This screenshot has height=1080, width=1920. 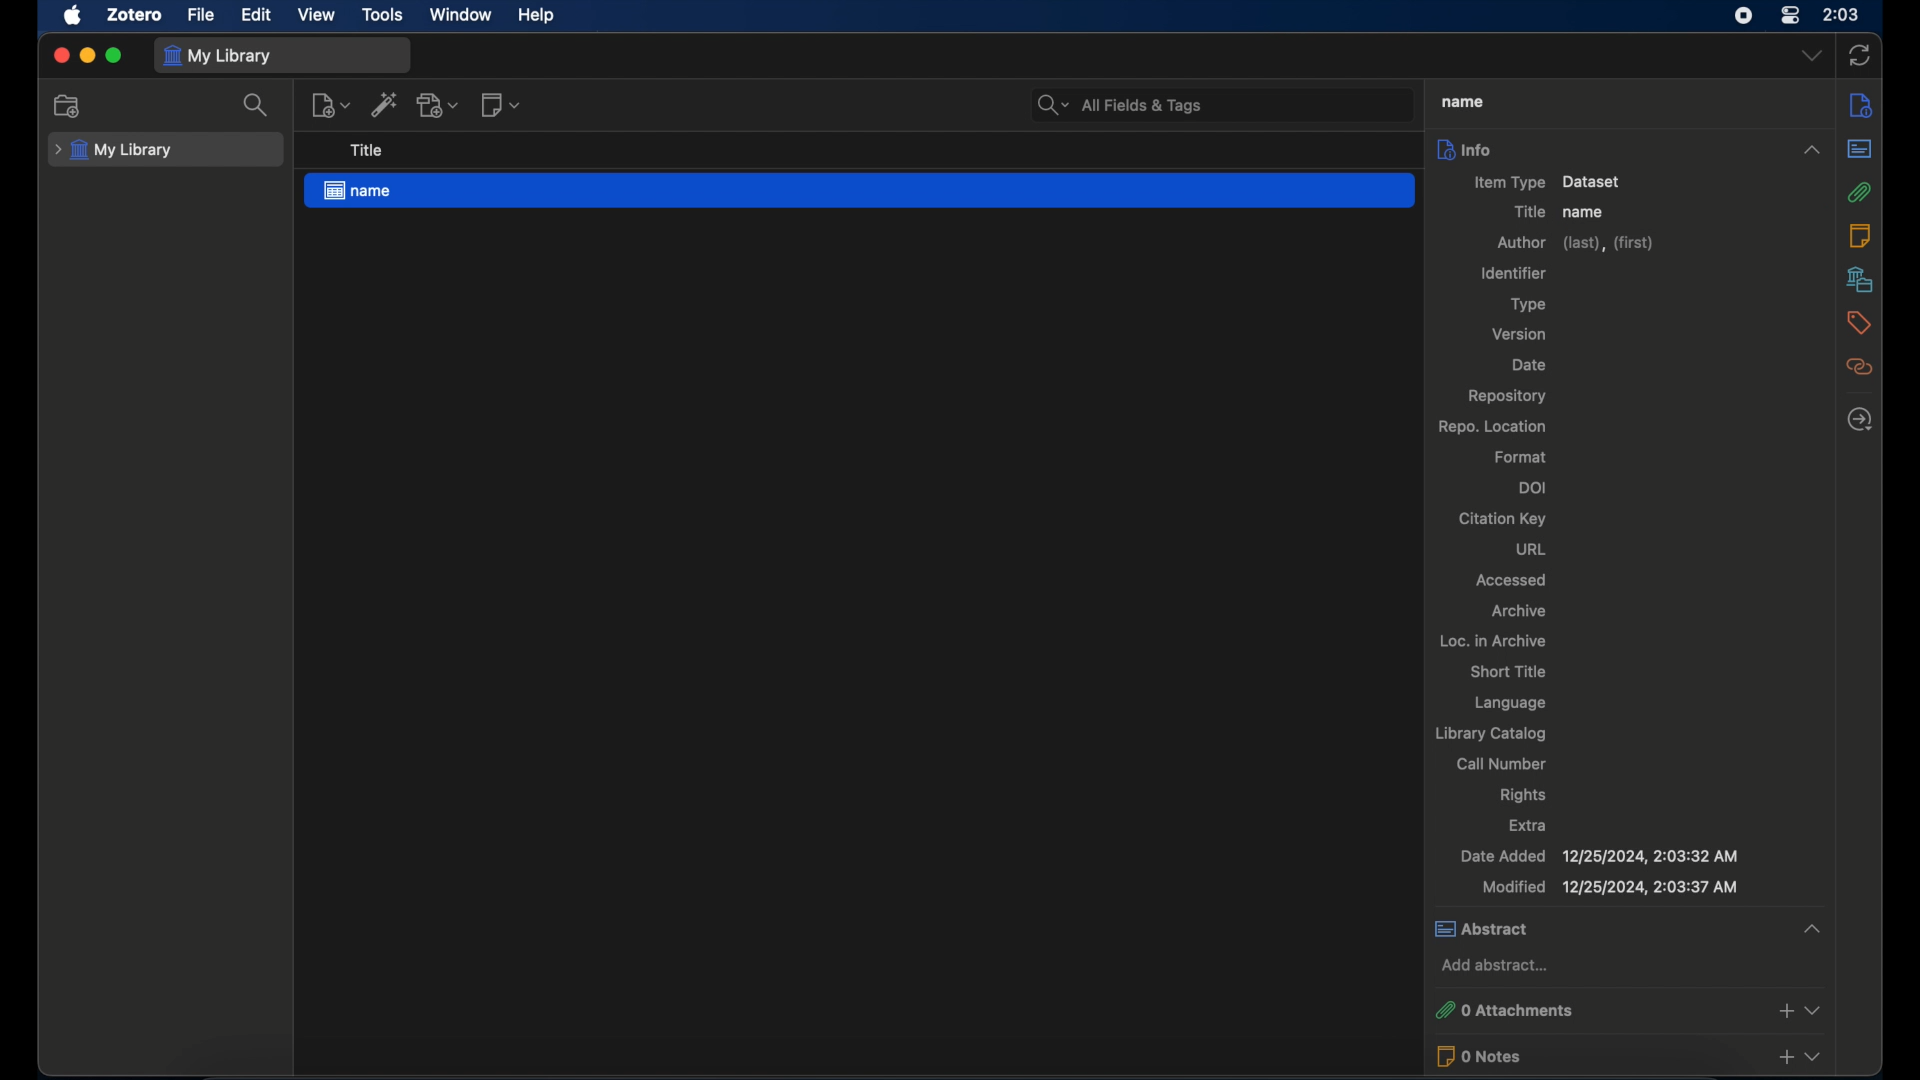 What do you see at coordinates (1489, 733) in the screenshot?
I see `library catalog` at bounding box center [1489, 733].